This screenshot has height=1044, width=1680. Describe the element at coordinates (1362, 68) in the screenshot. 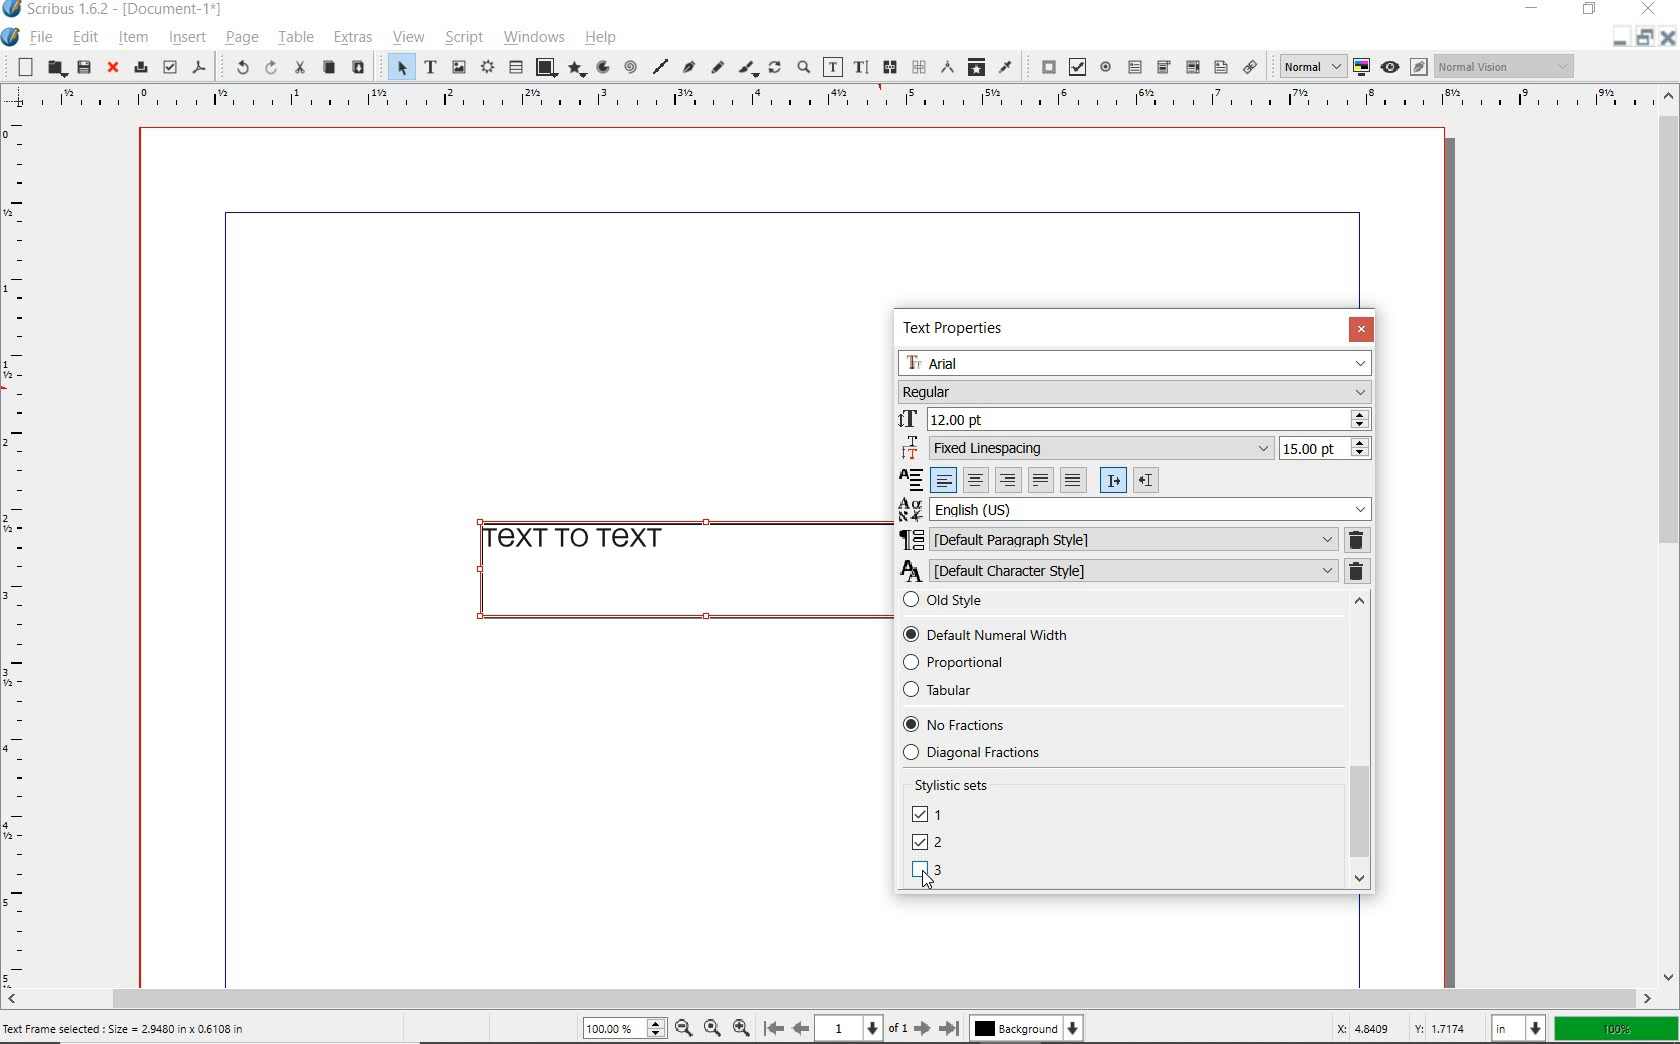

I see `toggle color` at that location.